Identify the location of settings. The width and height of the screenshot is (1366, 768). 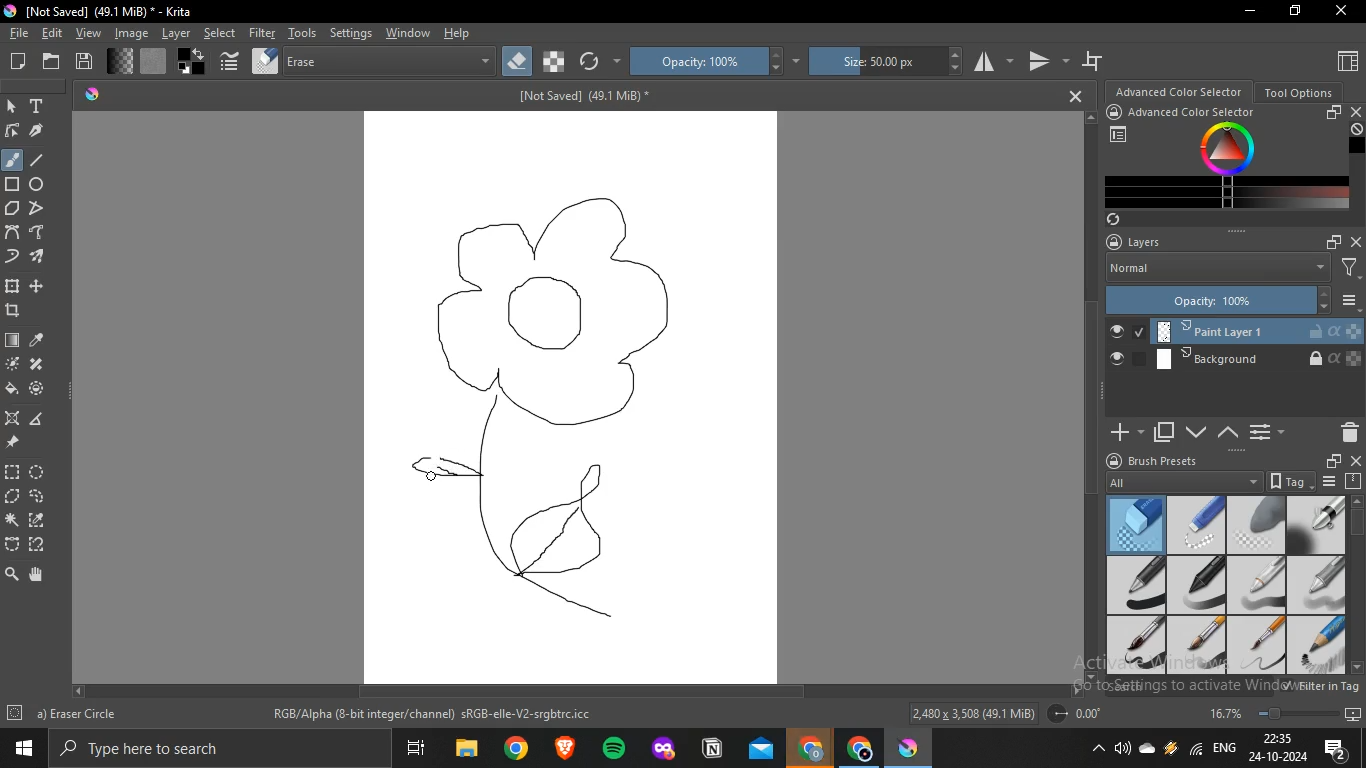
(351, 34).